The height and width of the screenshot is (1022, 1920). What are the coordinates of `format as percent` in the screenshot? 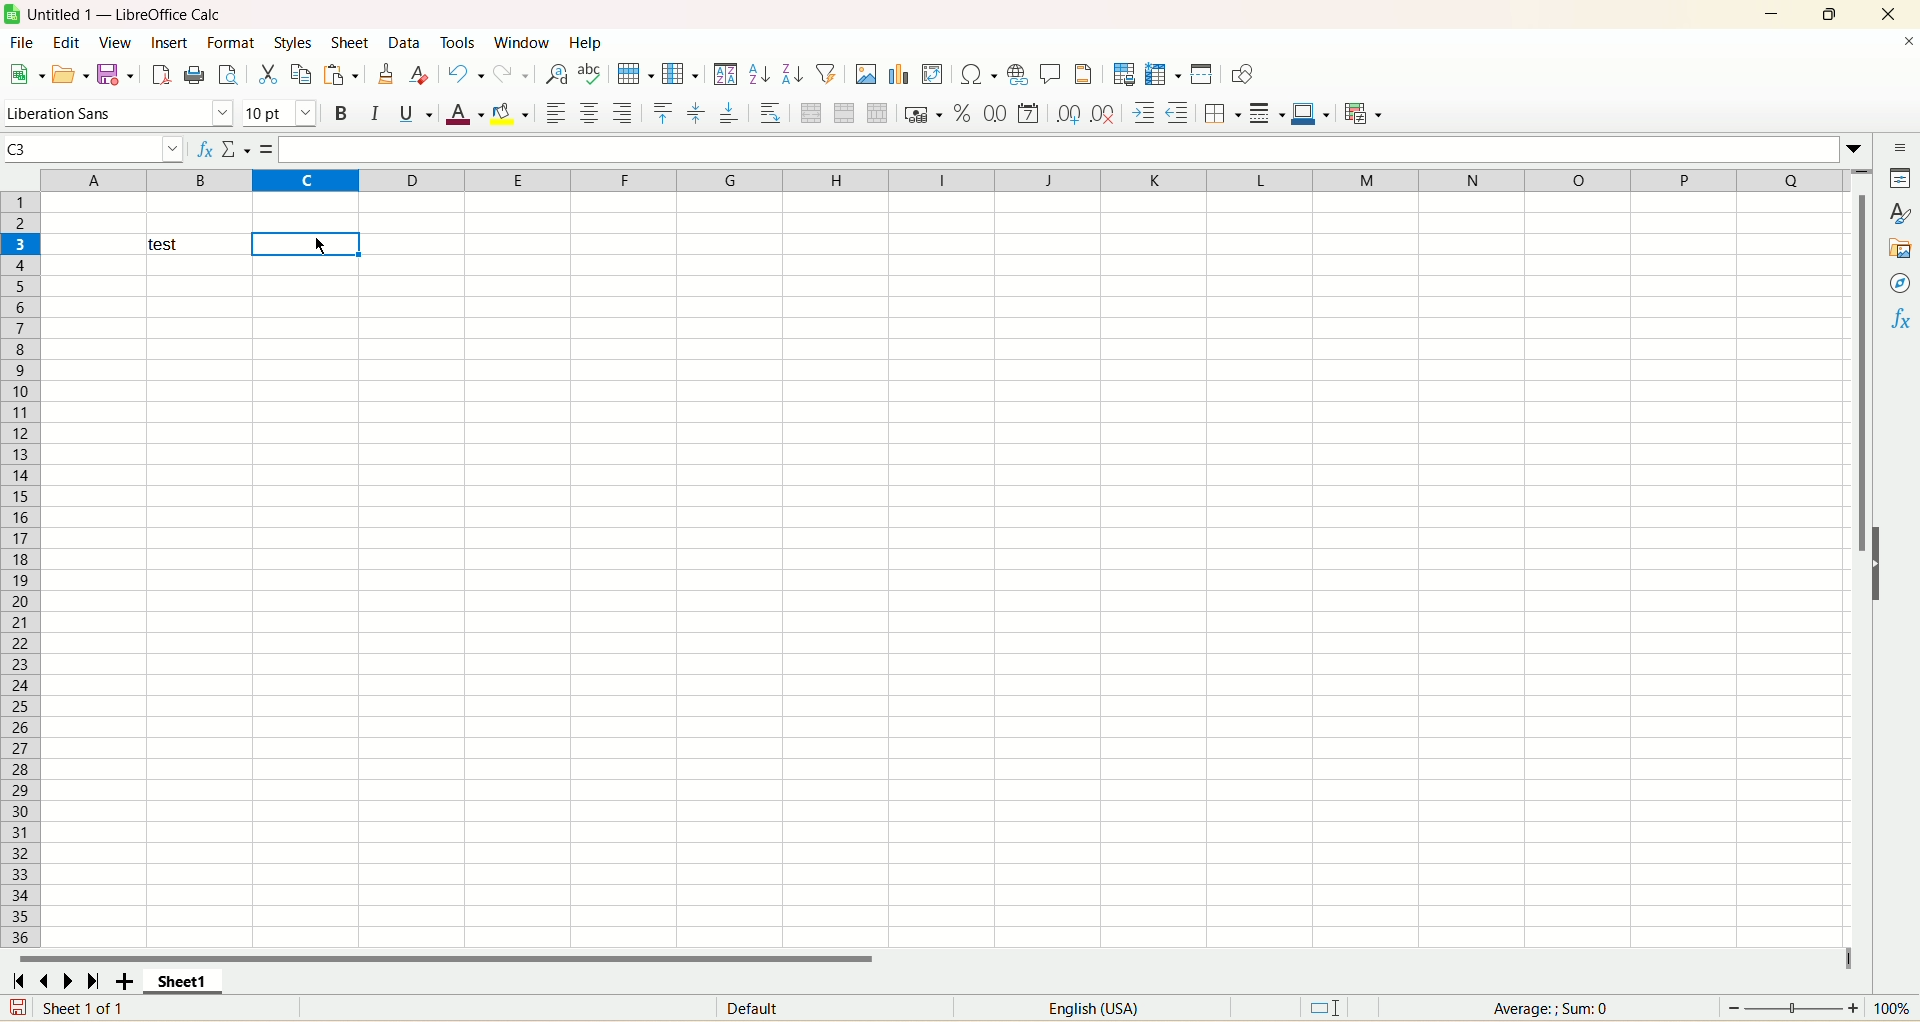 It's located at (963, 113).